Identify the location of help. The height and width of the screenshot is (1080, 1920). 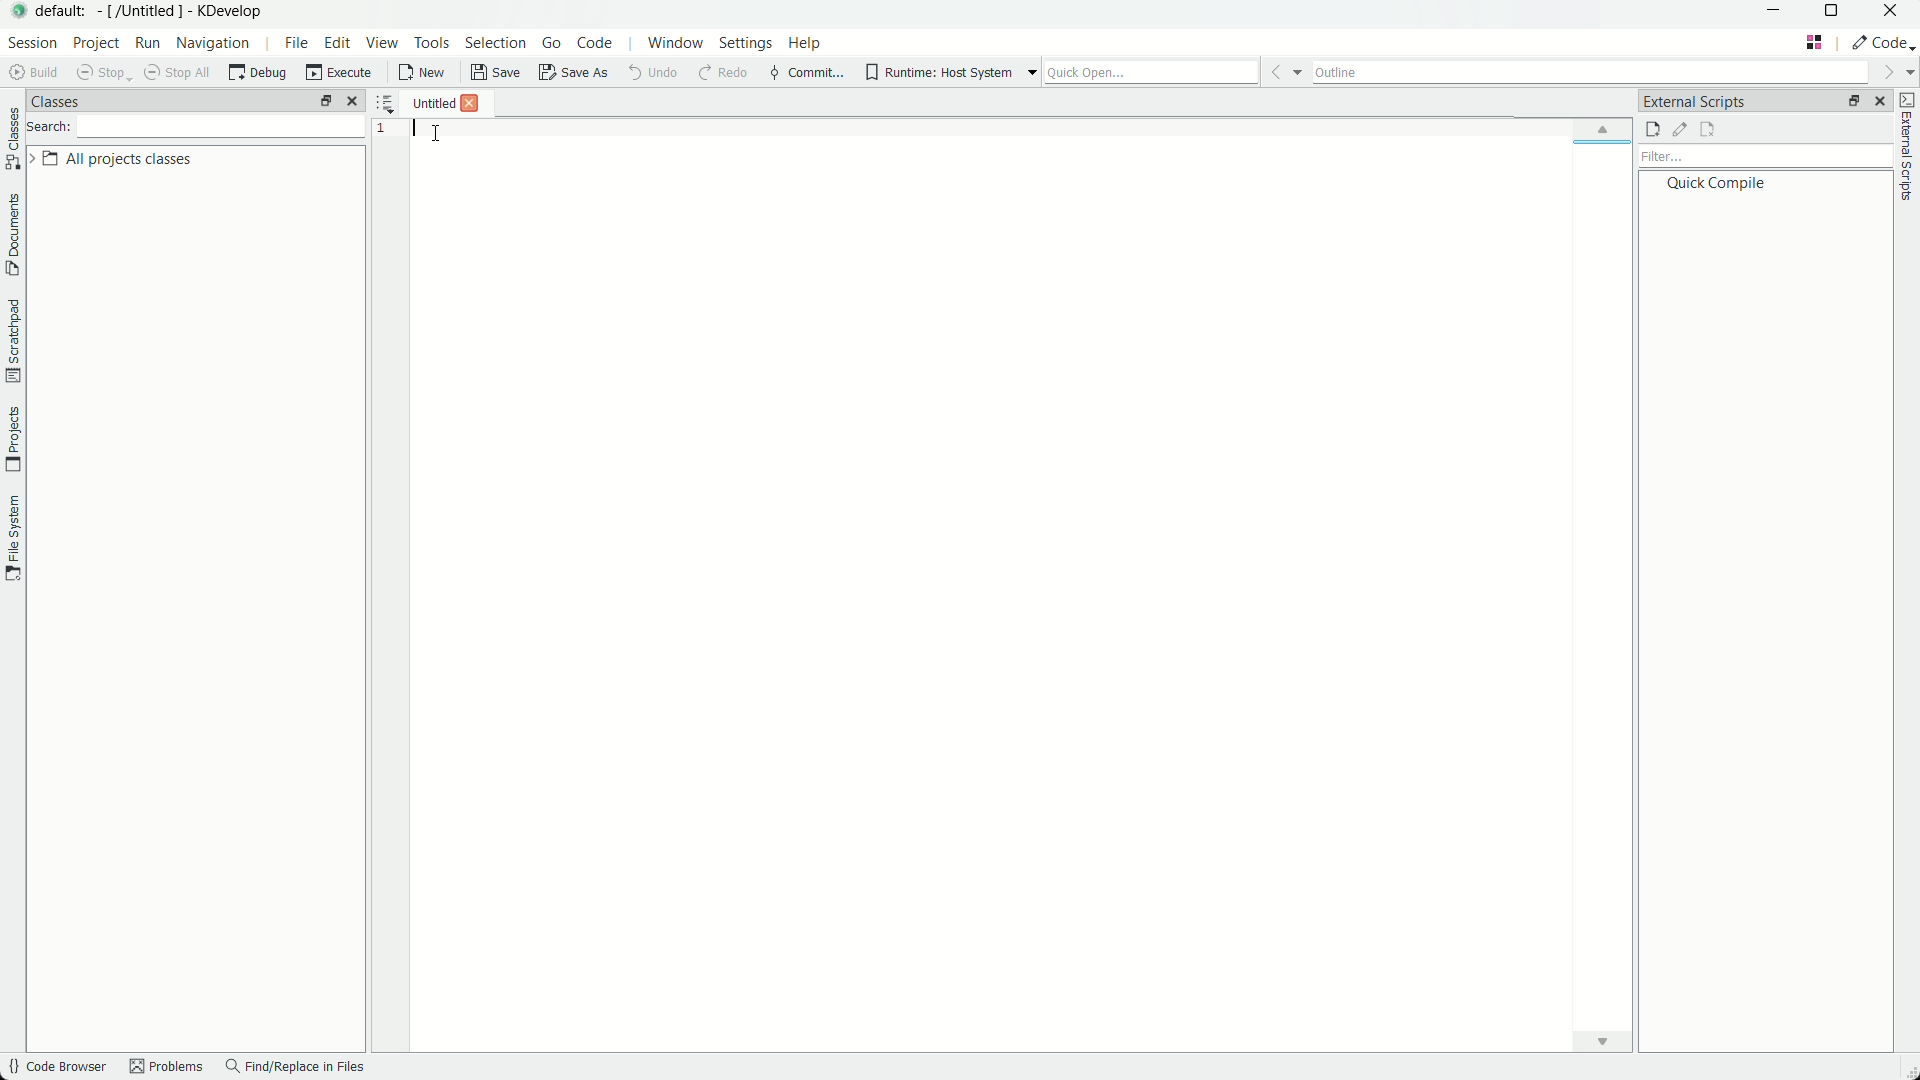
(805, 45).